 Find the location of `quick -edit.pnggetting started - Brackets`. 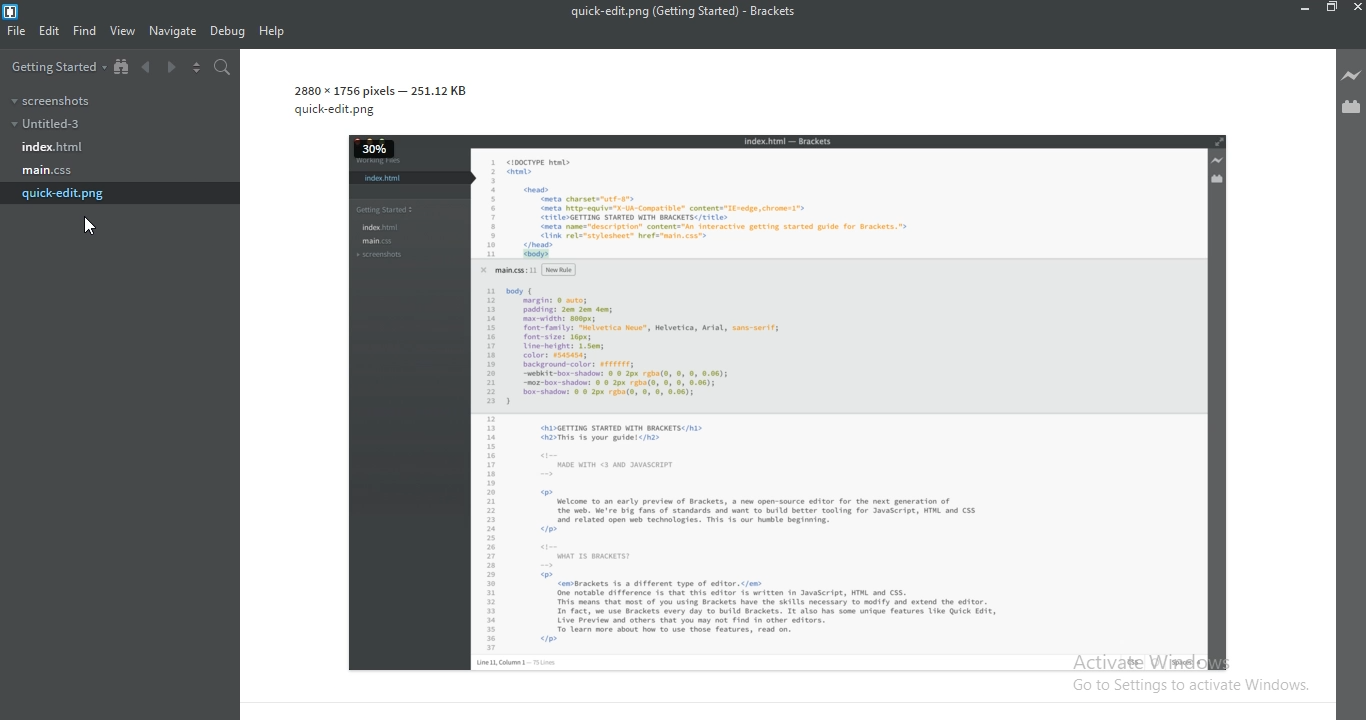

quick -edit.pnggetting started - Brackets is located at coordinates (689, 11).